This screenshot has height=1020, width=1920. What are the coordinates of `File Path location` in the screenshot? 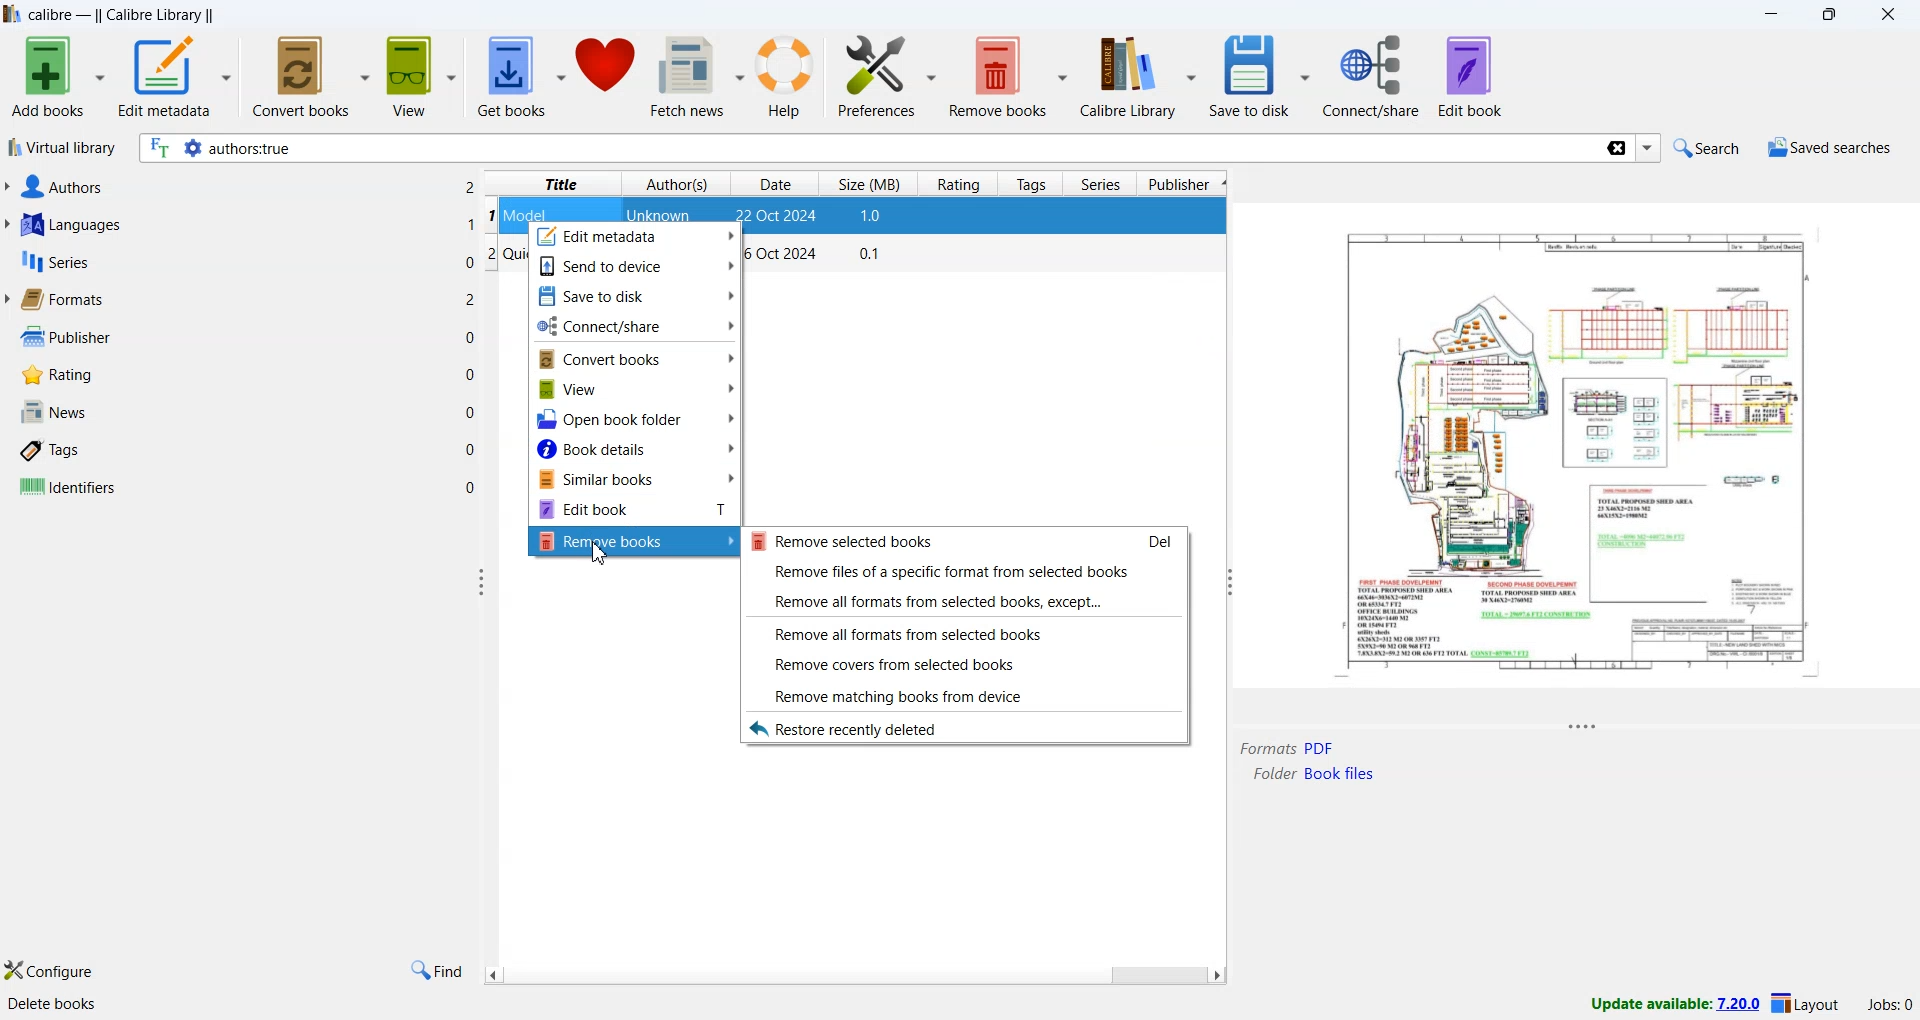 It's located at (1313, 774).